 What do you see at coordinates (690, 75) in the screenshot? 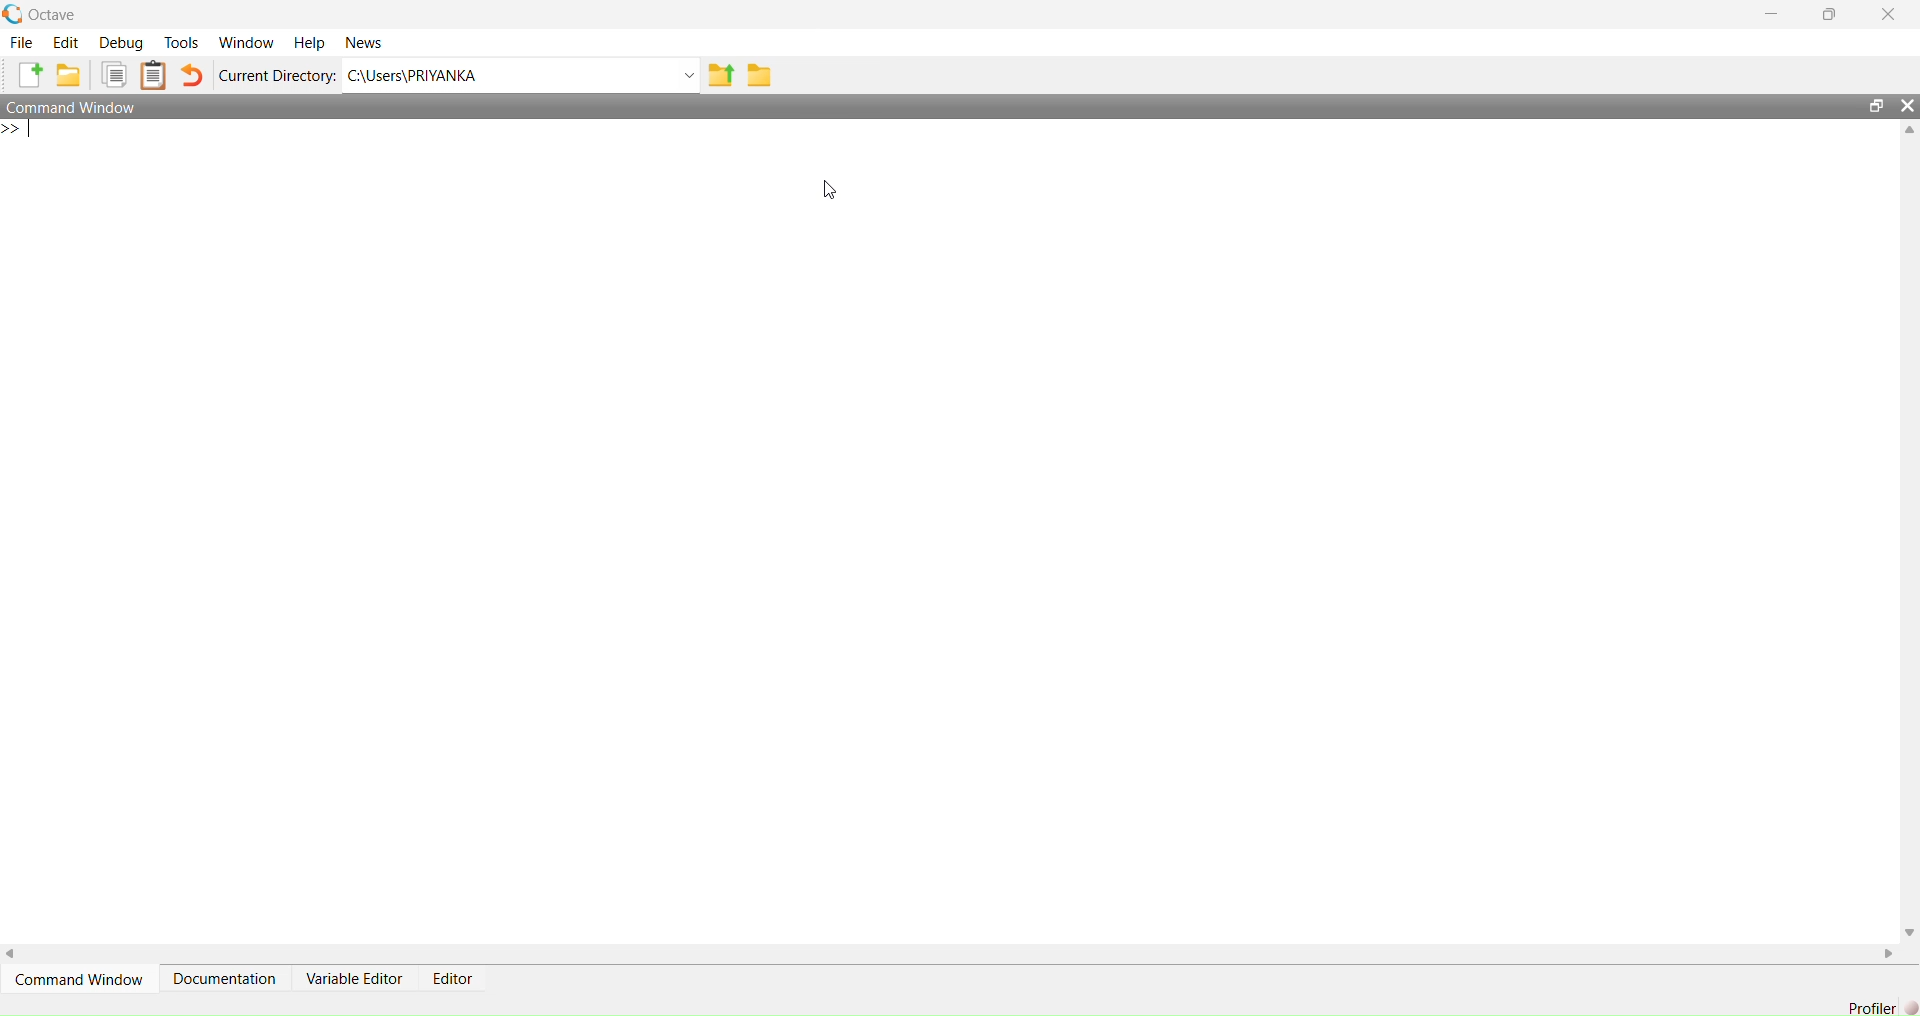
I see `Enter directory name` at bounding box center [690, 75].